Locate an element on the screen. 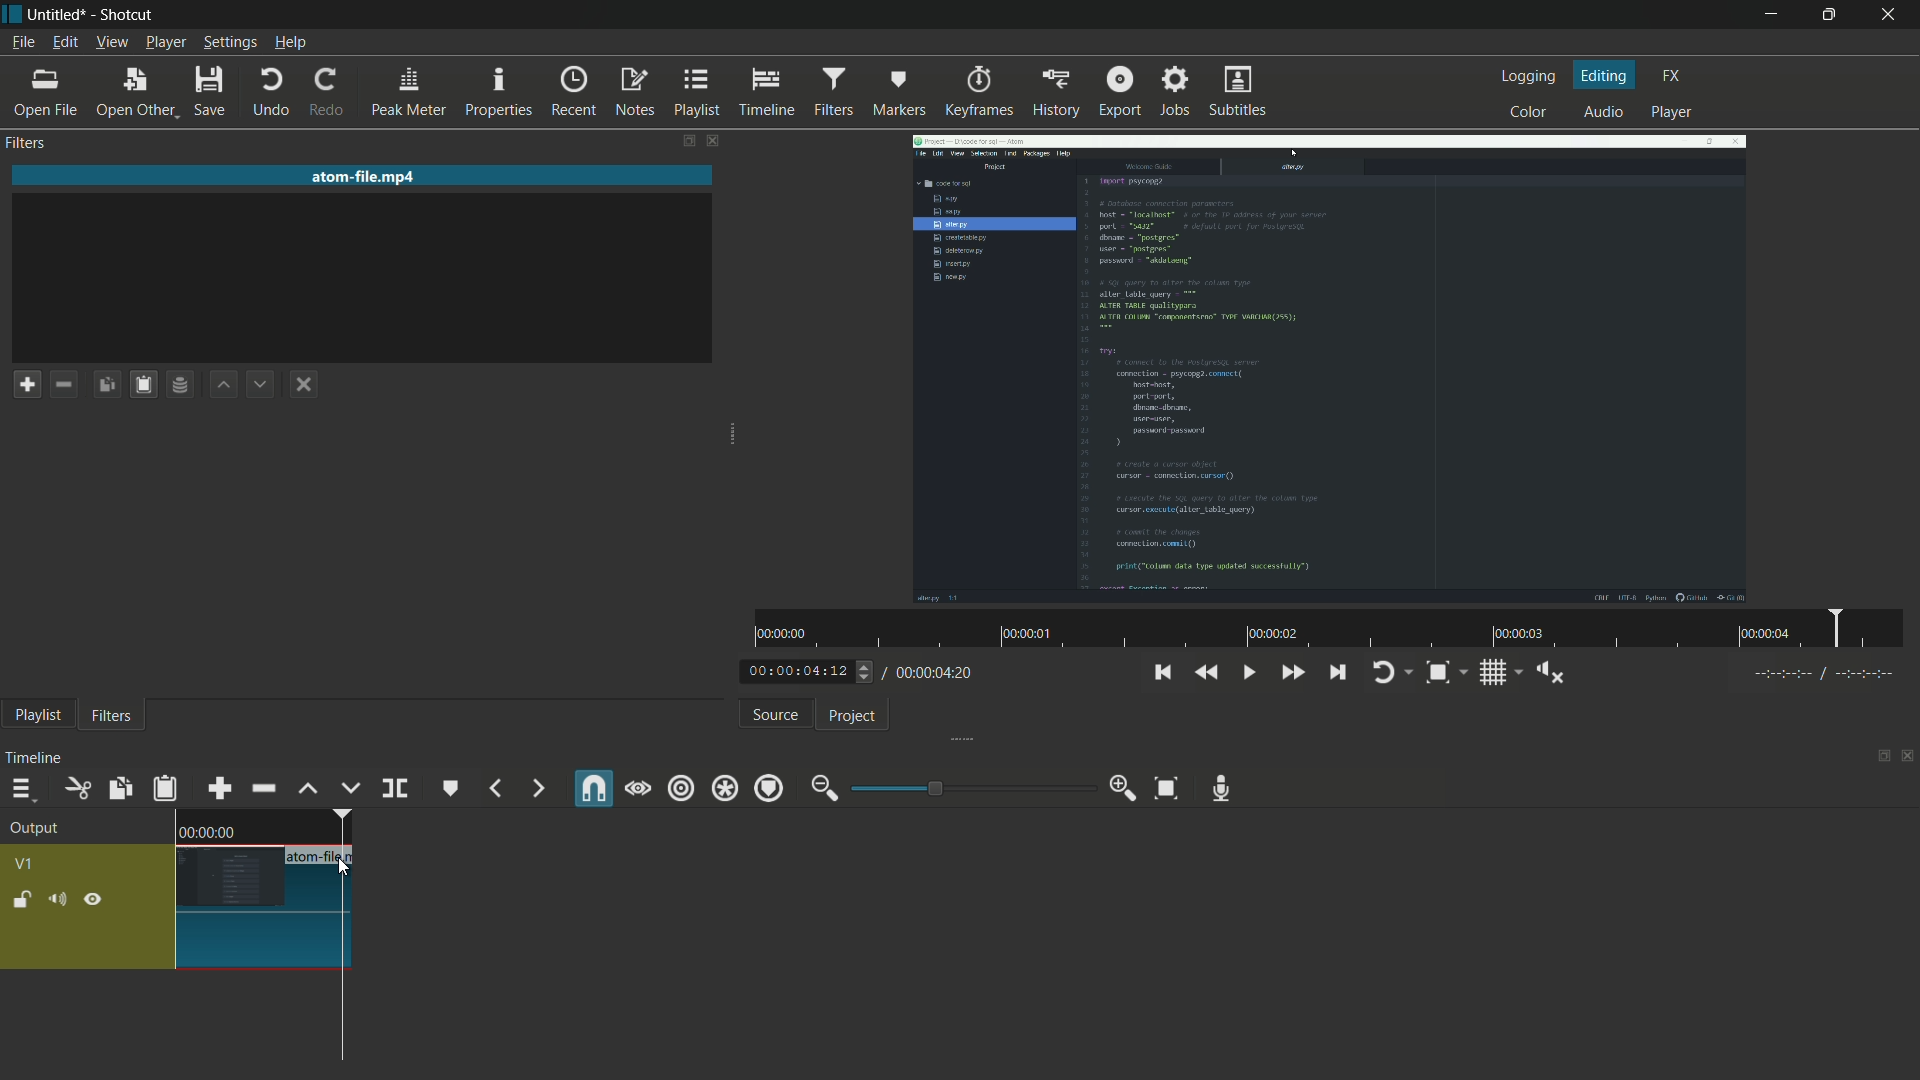  paste is located at coordinates (164, 788).